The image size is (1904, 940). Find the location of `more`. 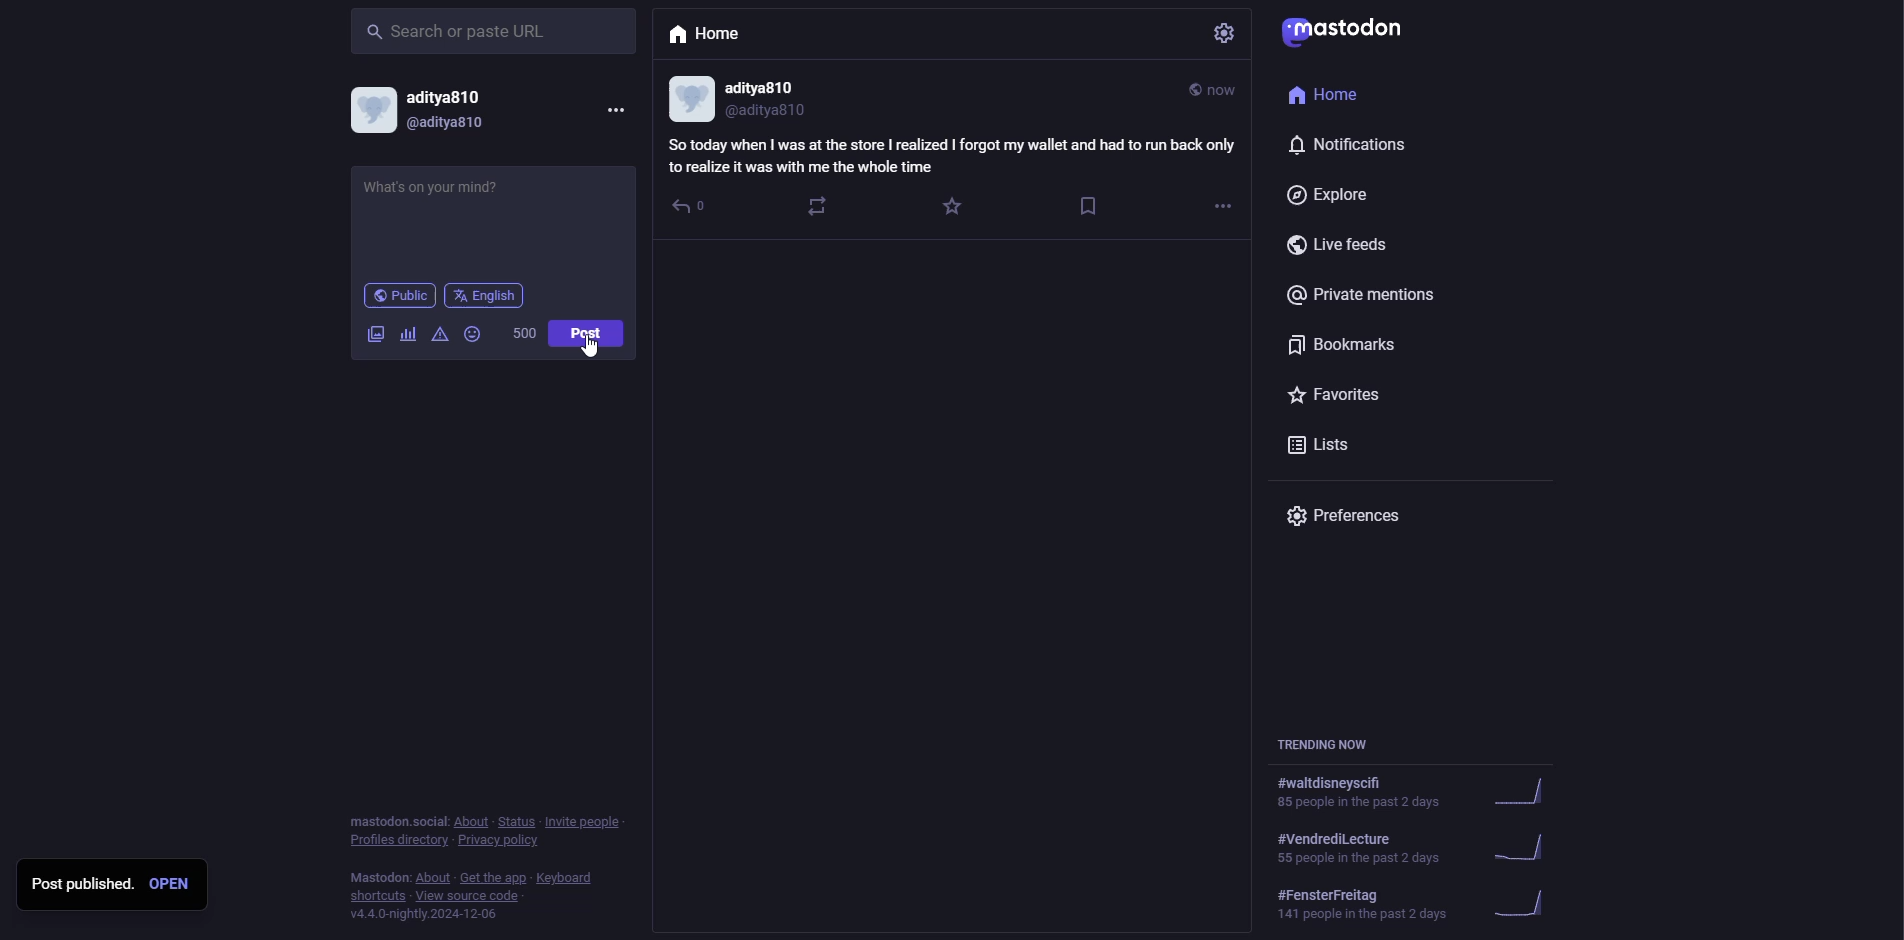

more is located at coordinates (1225, 207).